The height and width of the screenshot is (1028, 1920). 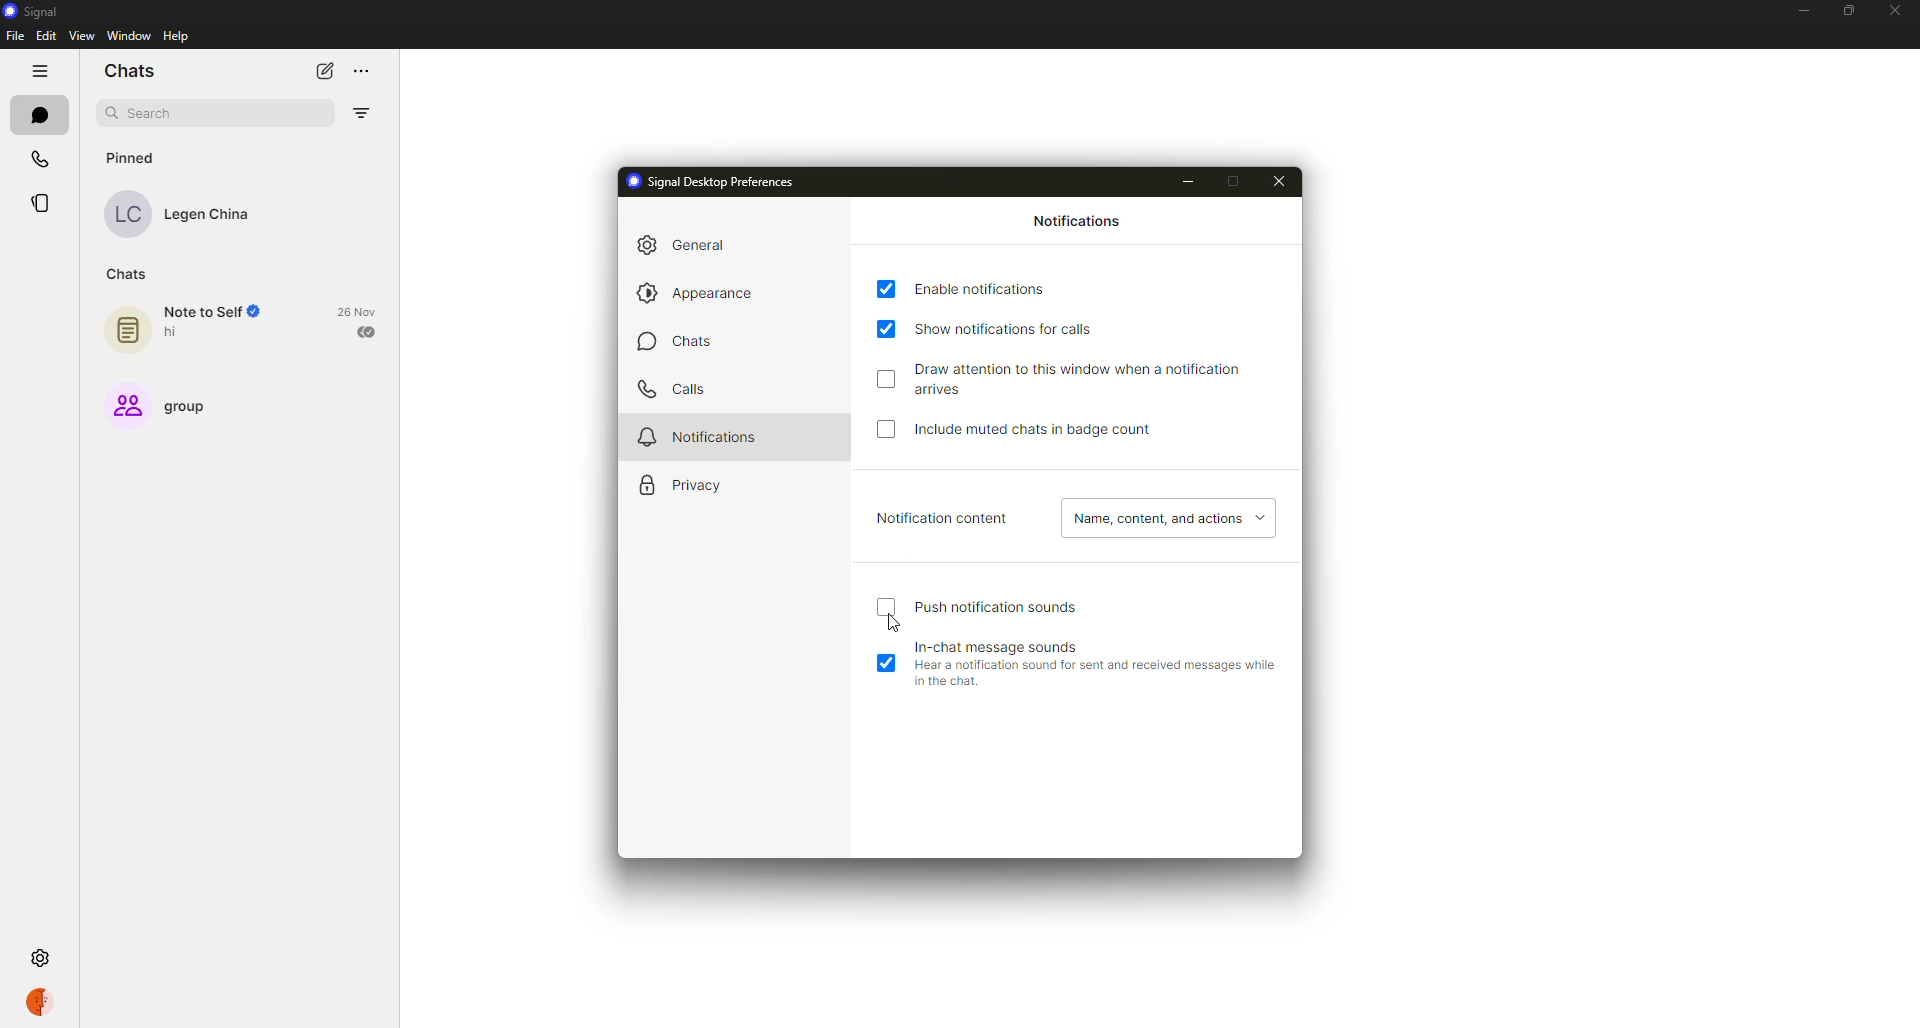 I want to click on new chat, so click(x=320, y=70).